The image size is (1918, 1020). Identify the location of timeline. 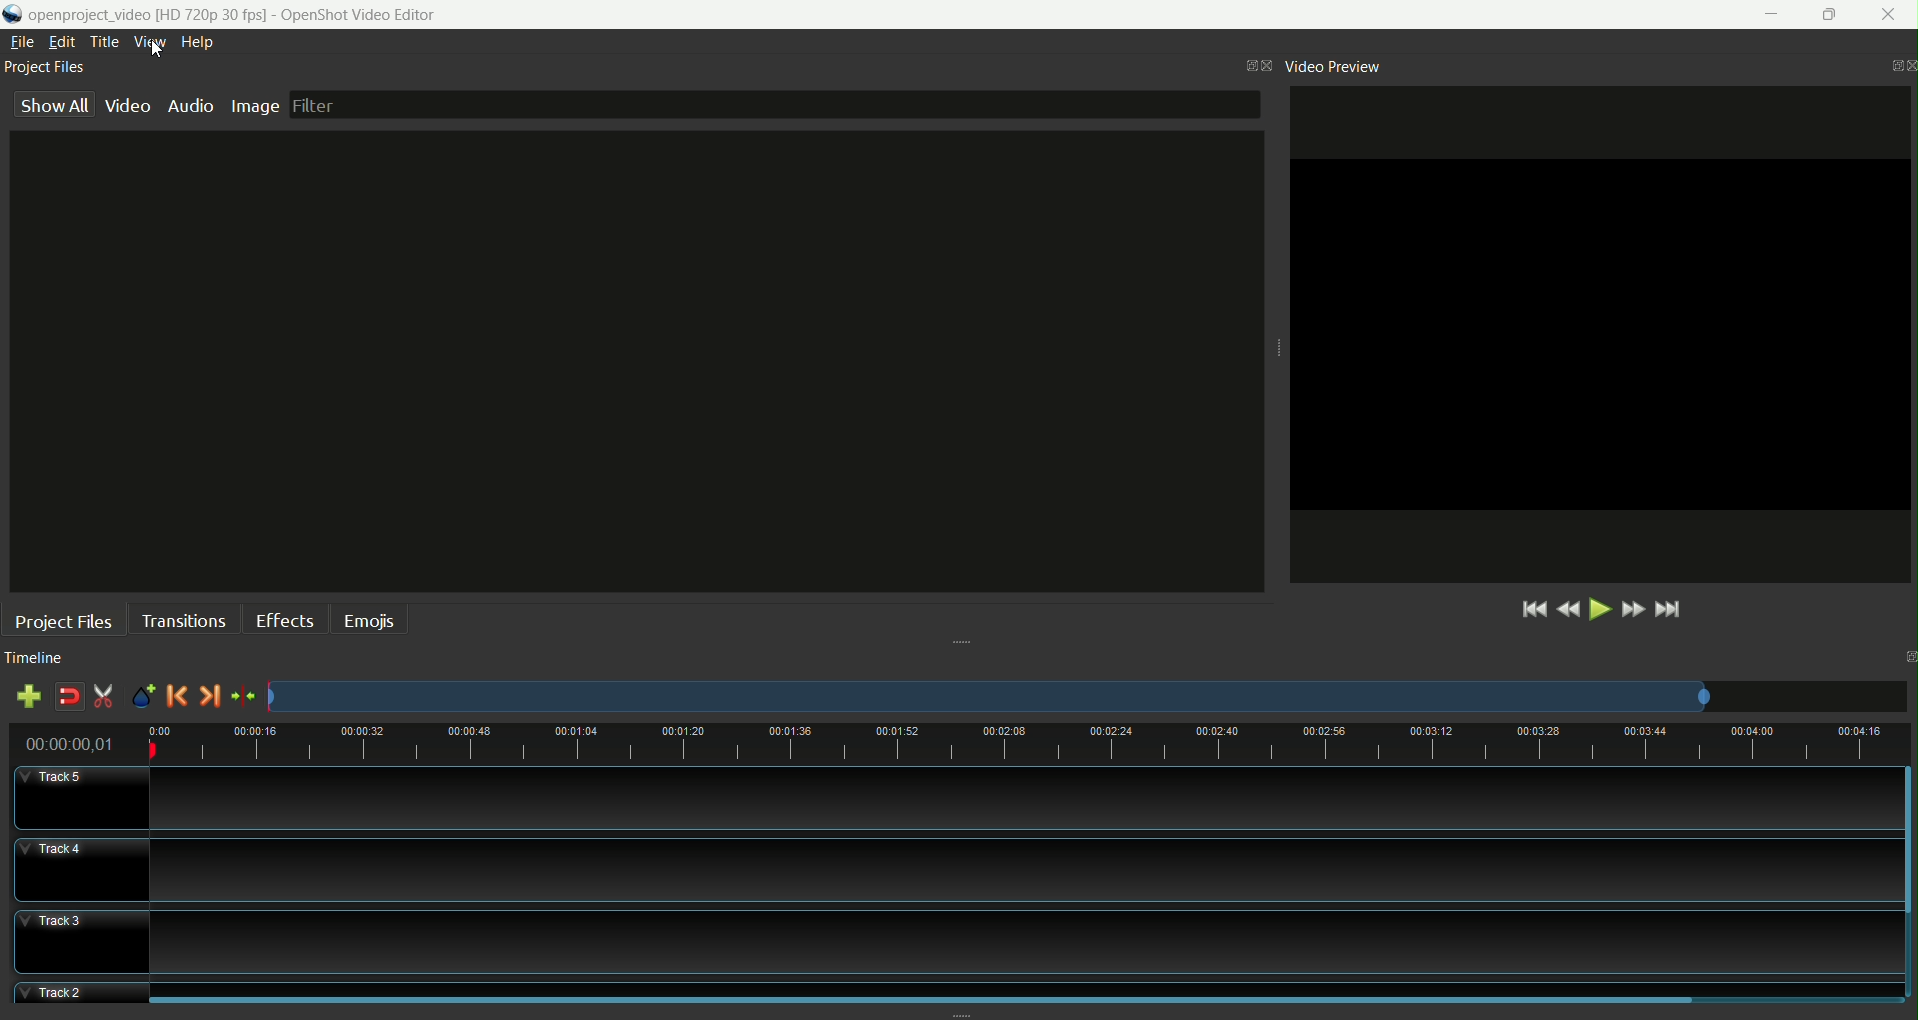
(1026, 745).